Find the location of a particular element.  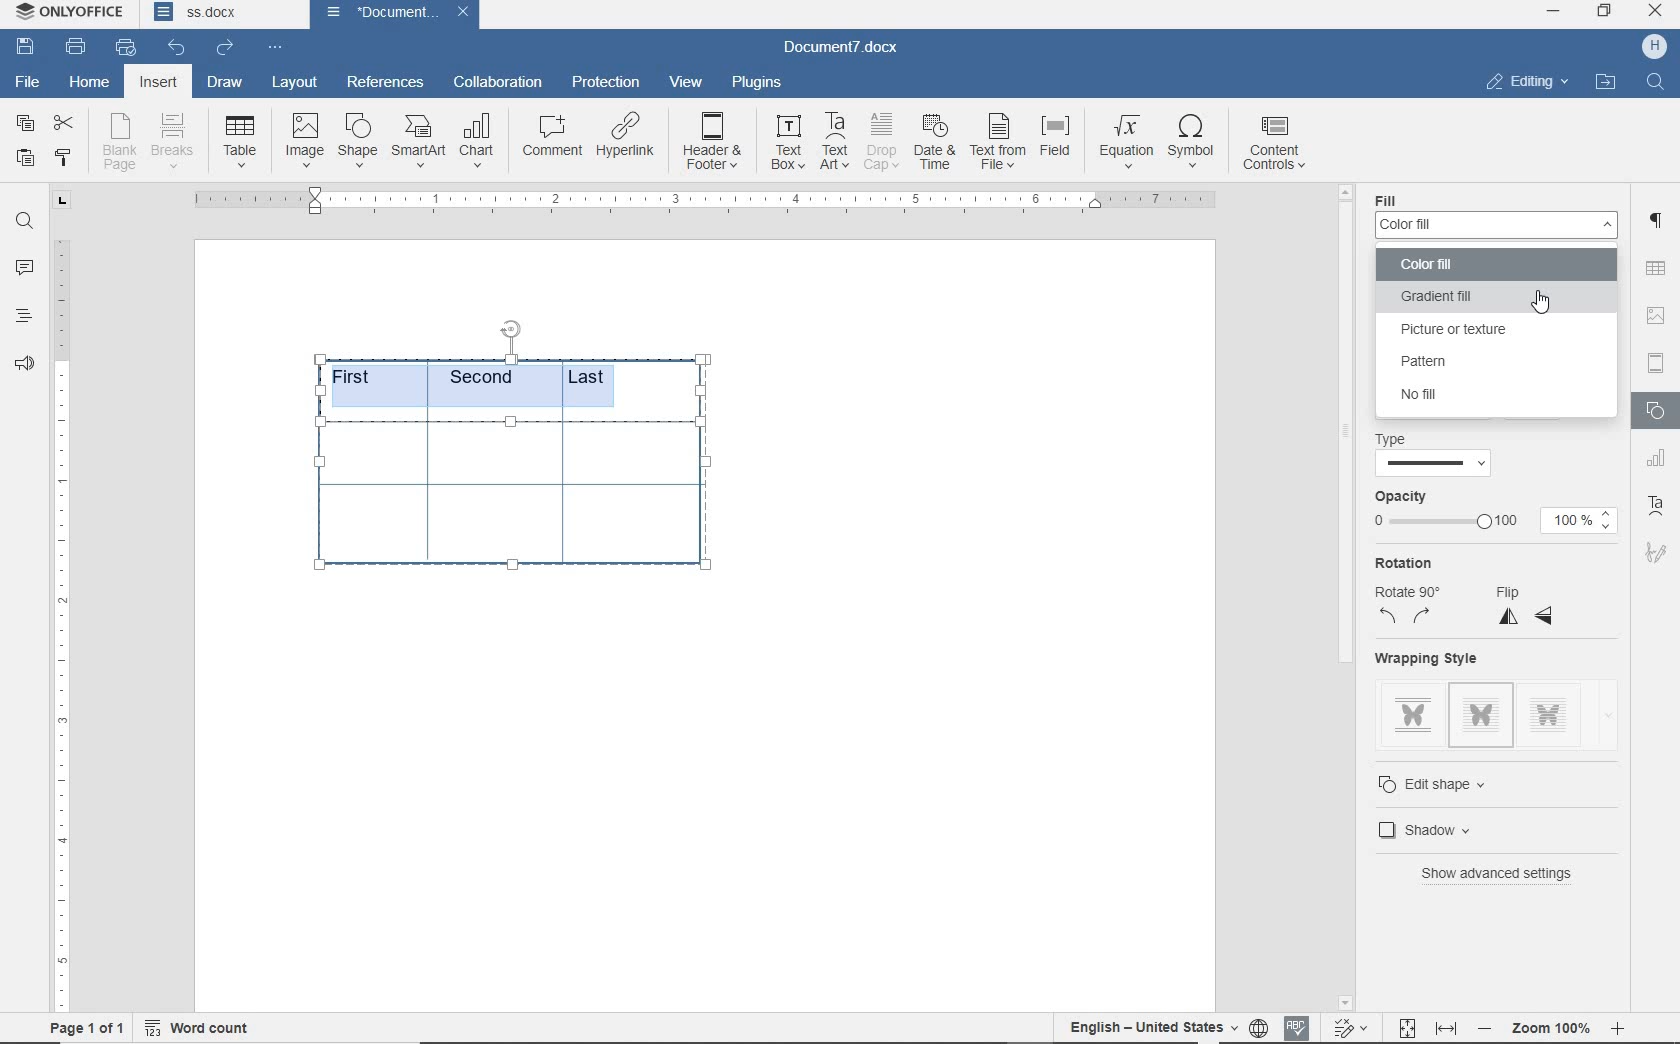

print is located at coordinates (76, 46).